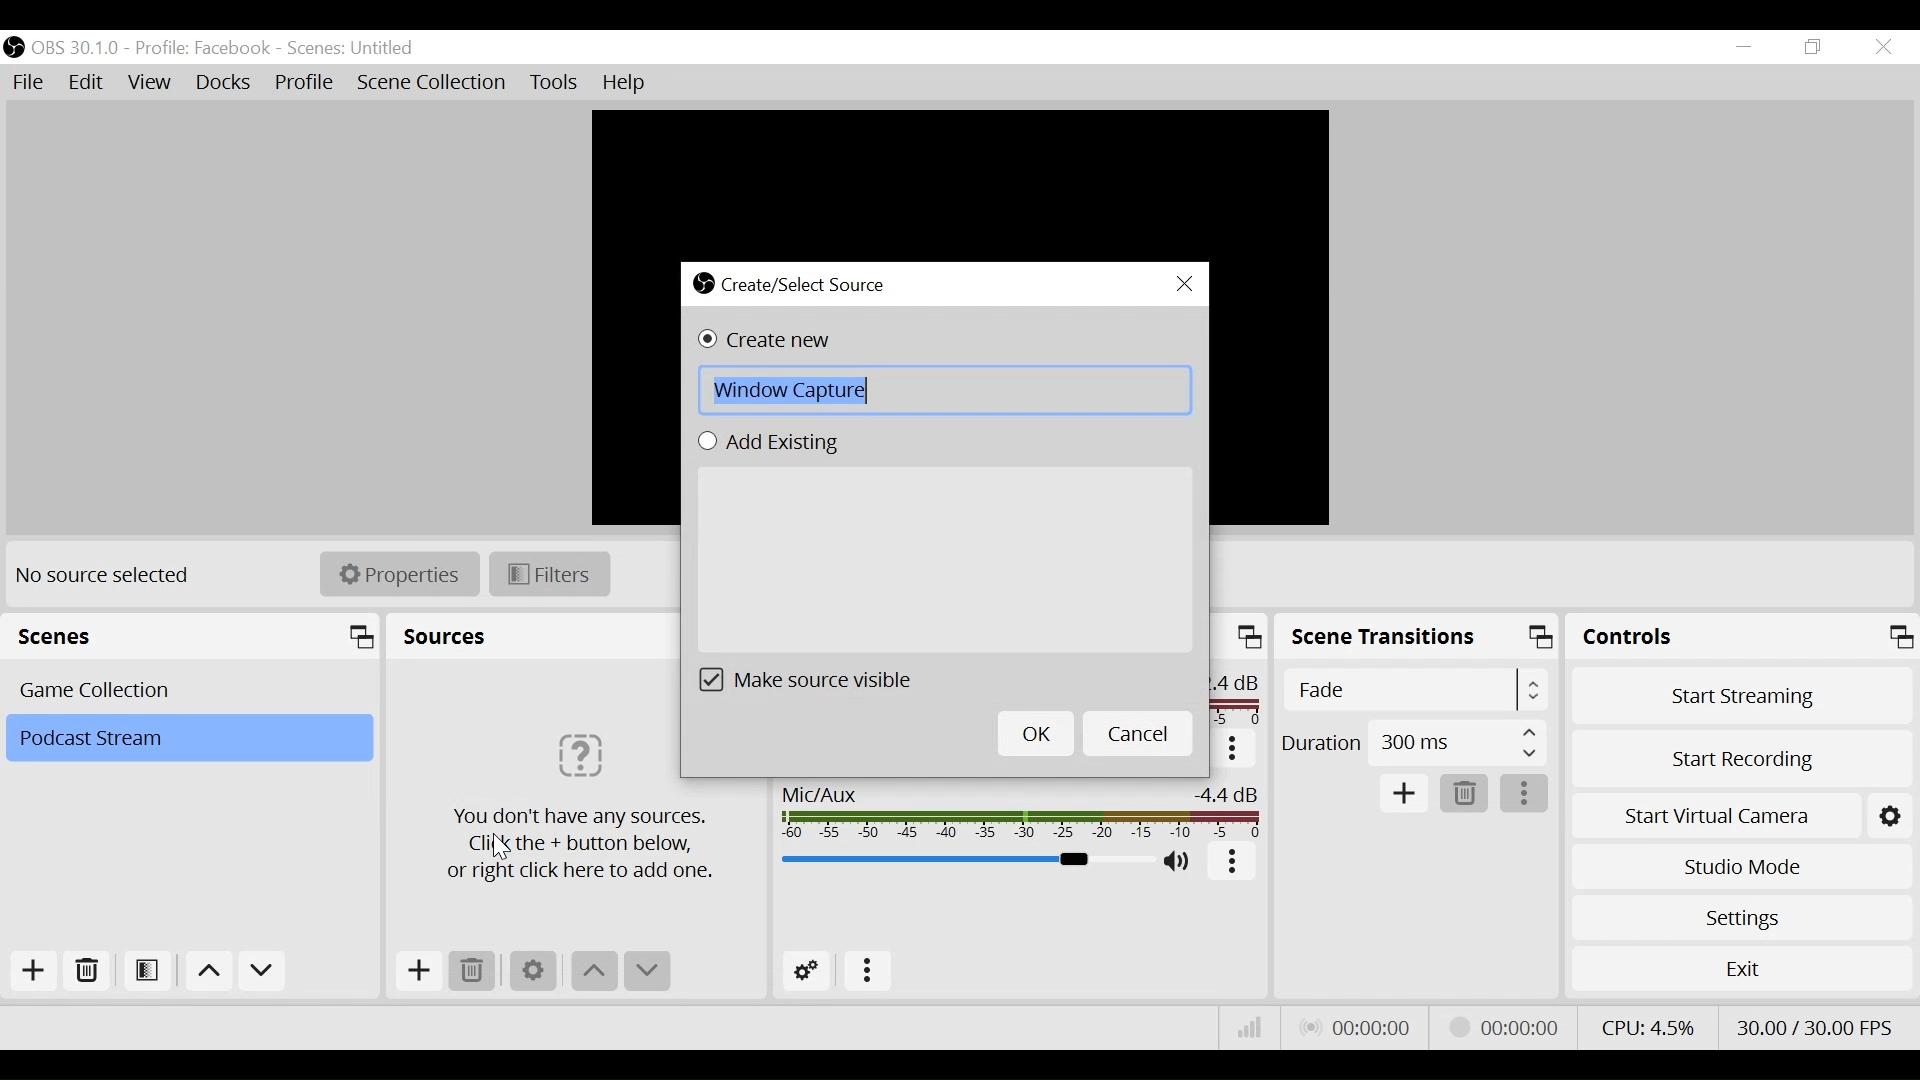 The width and height of the screenshot is (1920, 1080). I want to click on (un)select Create new, so click(771, 340).